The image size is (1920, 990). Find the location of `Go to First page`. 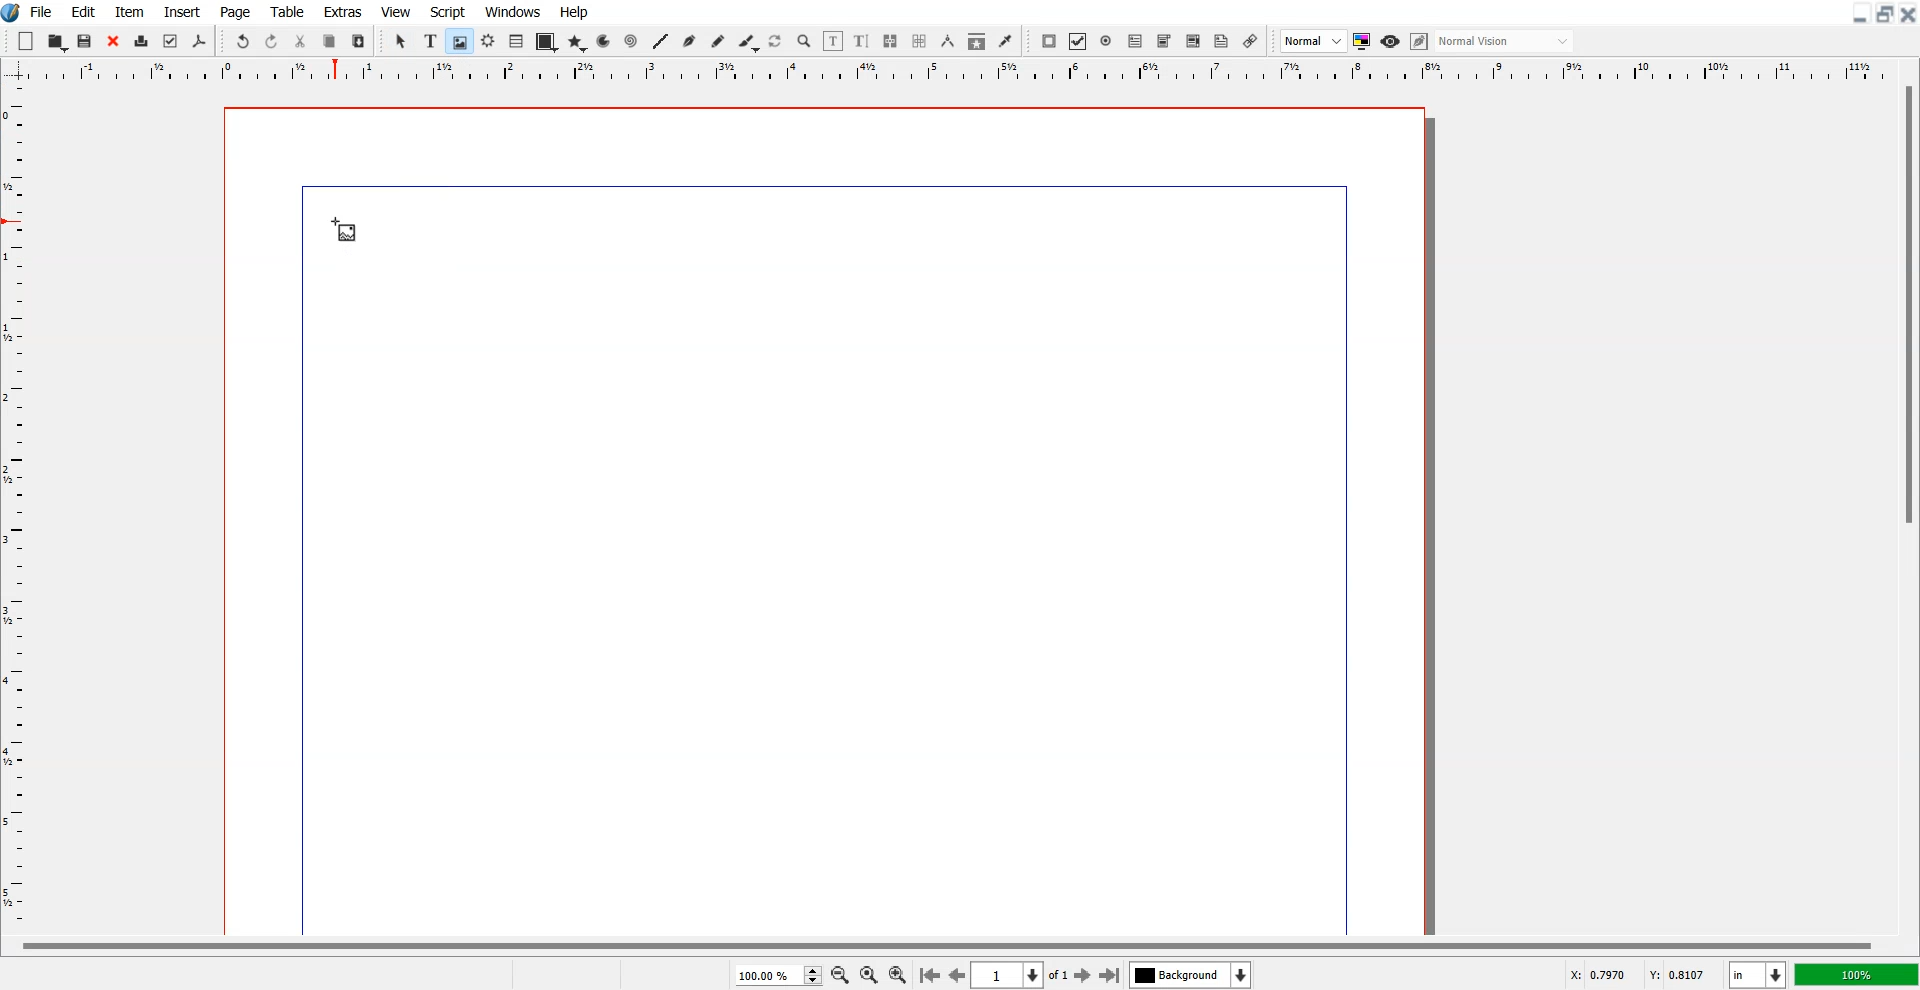

Go to First page is located at coordinates (930, 974).